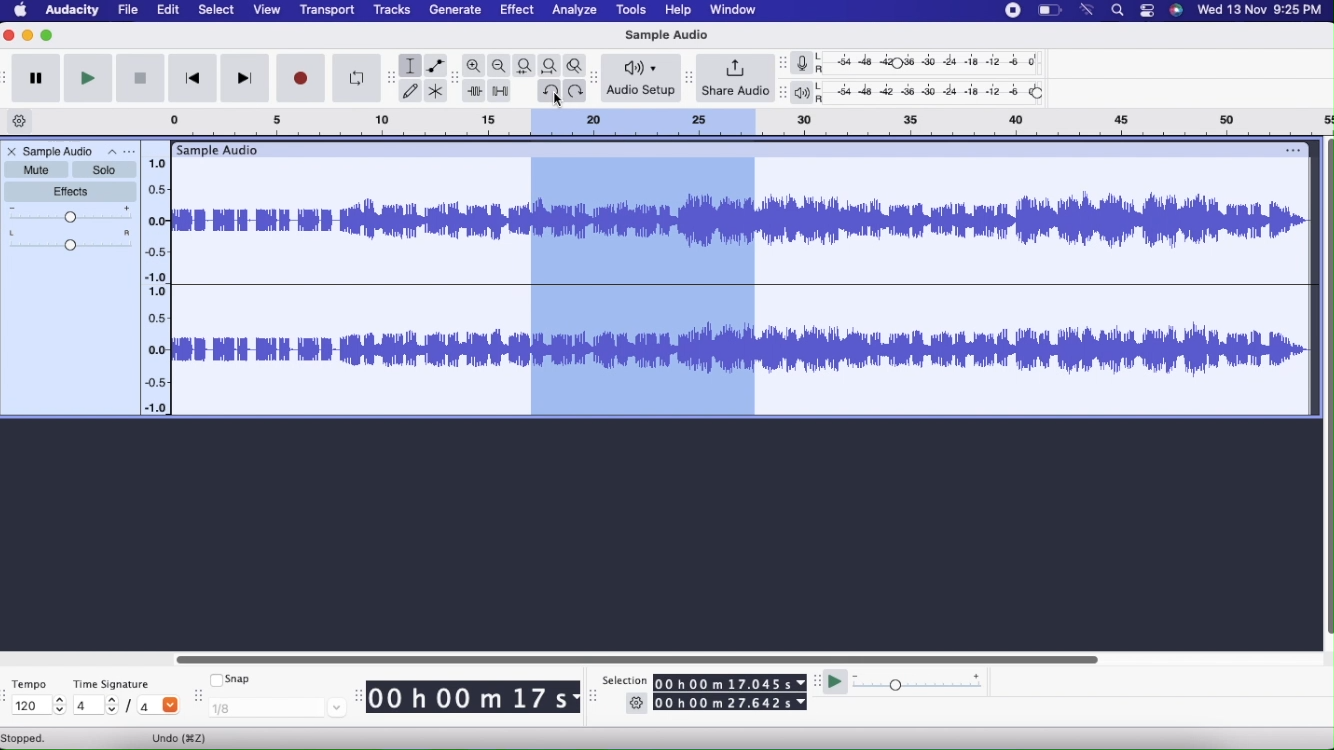 The height and width of the screenshot is (750, 1334). I want to click on Selection, so click(625, 680).